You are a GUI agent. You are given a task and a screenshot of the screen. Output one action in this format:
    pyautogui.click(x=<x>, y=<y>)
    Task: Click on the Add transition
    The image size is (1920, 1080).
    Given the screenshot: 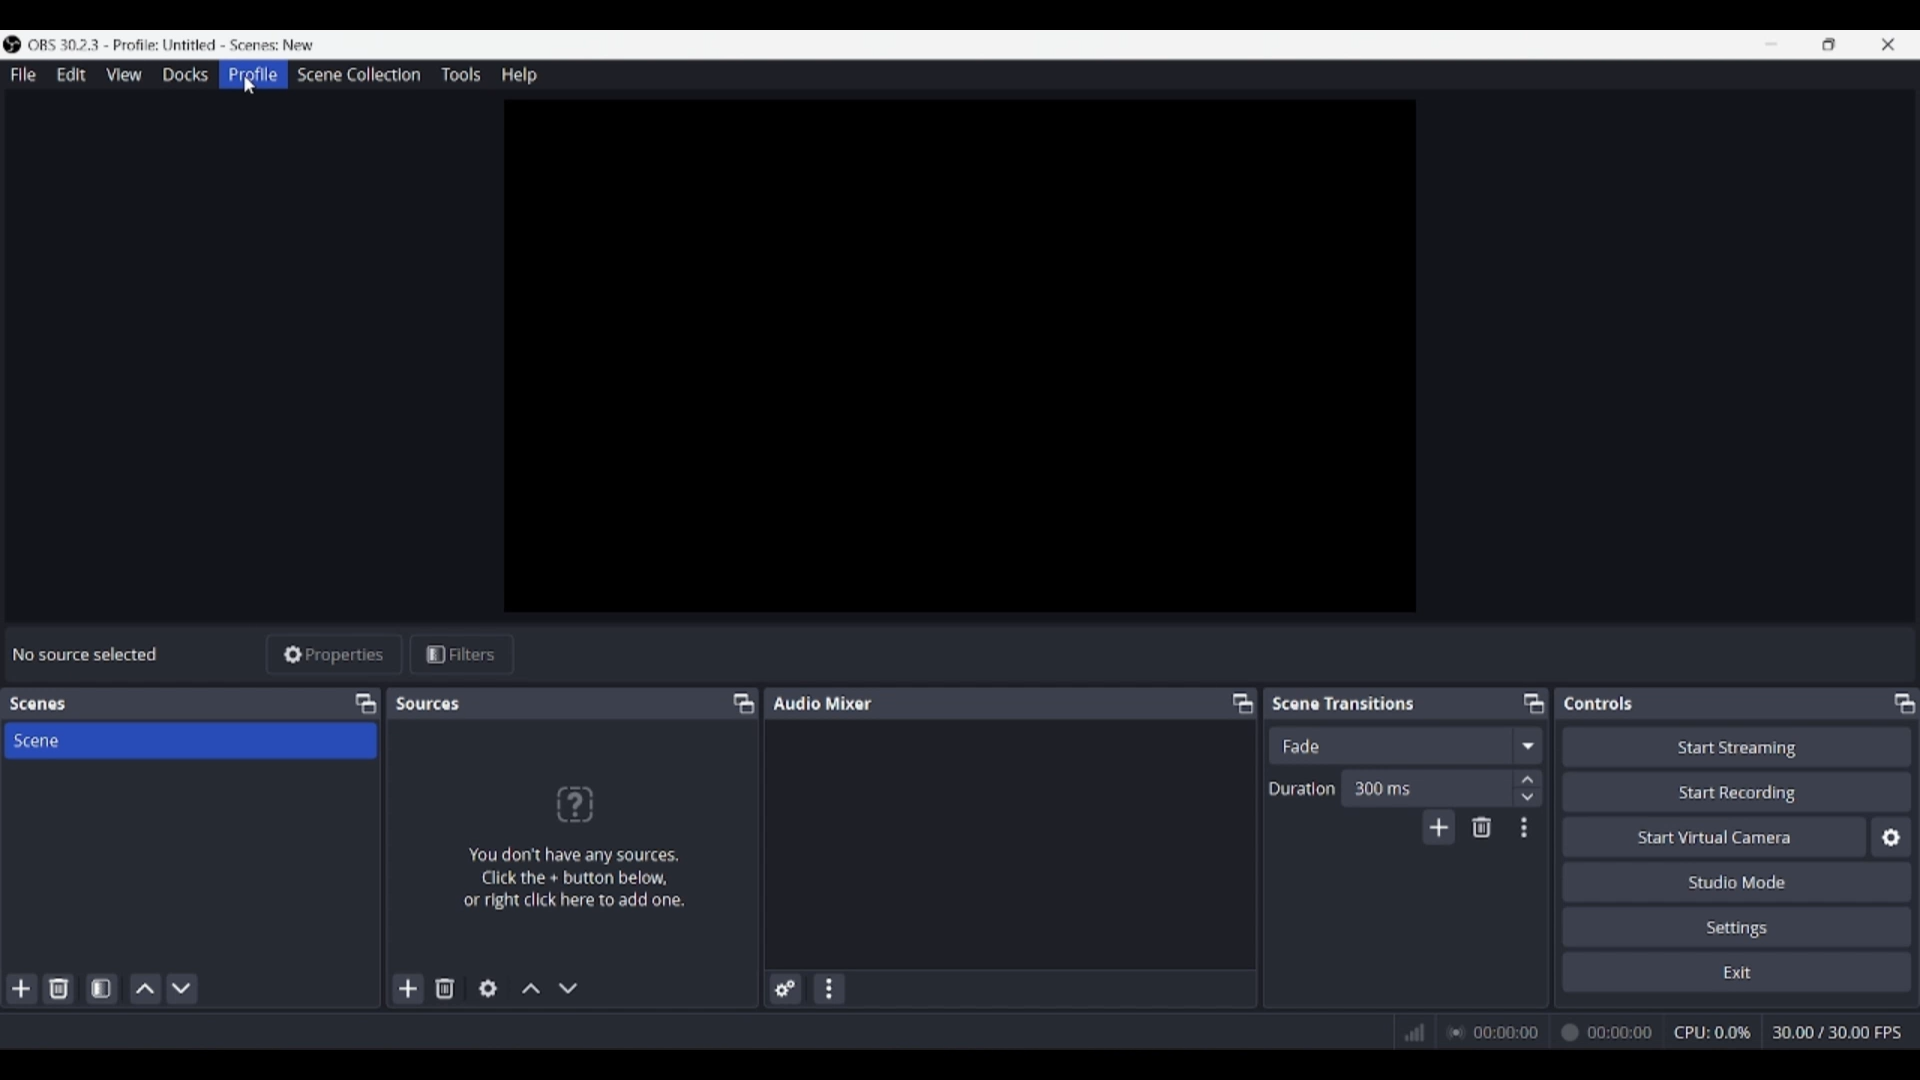 What is the action you would take?
    pyautogui.click(x=1438, y=827)
    